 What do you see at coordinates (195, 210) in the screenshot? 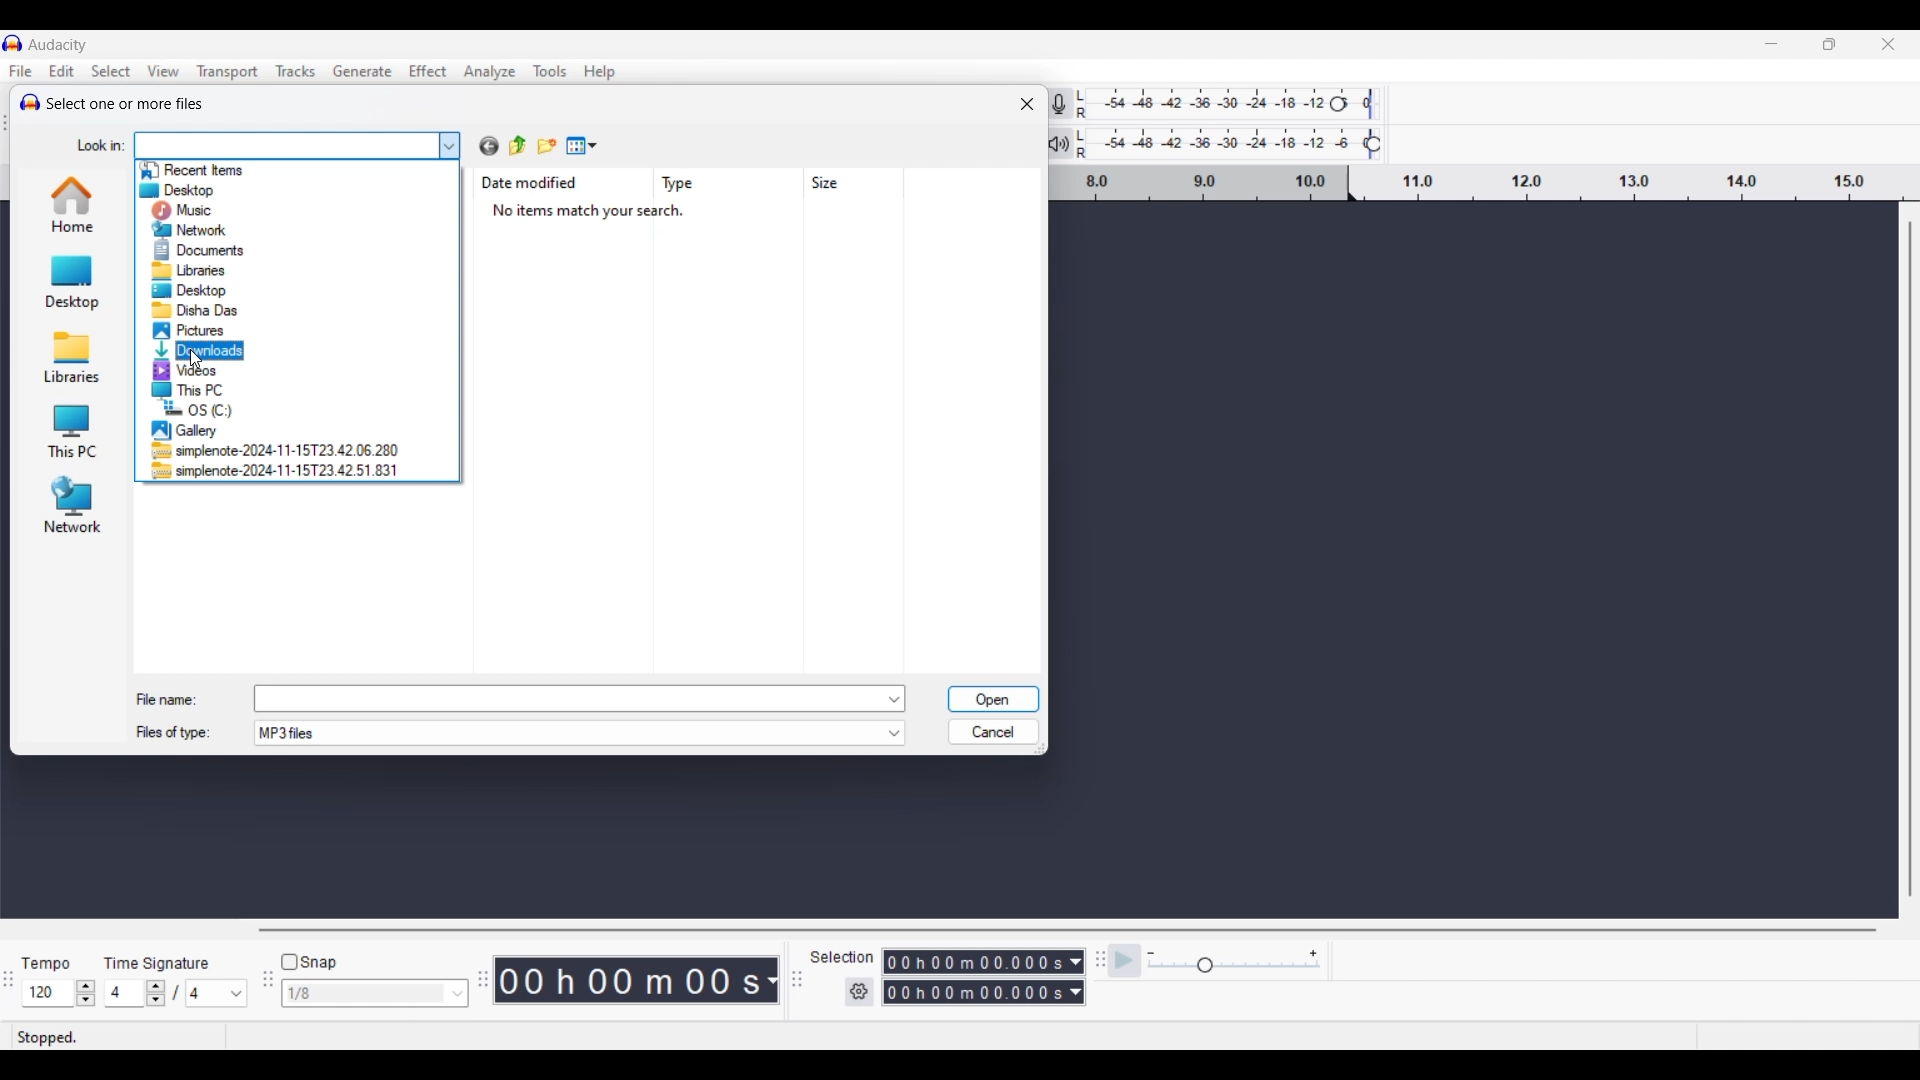
I see `Music` at bounding box center [195, 210].